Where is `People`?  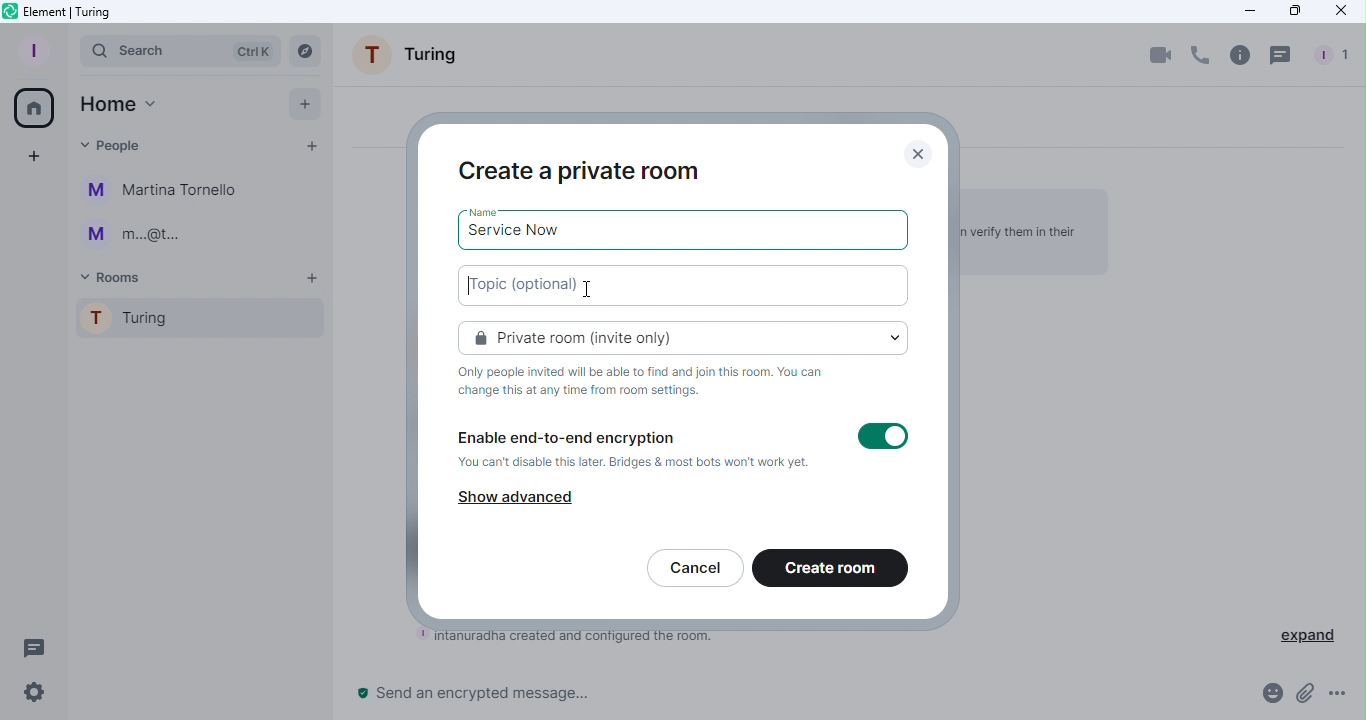
People is located at coordinates (1332, 57).